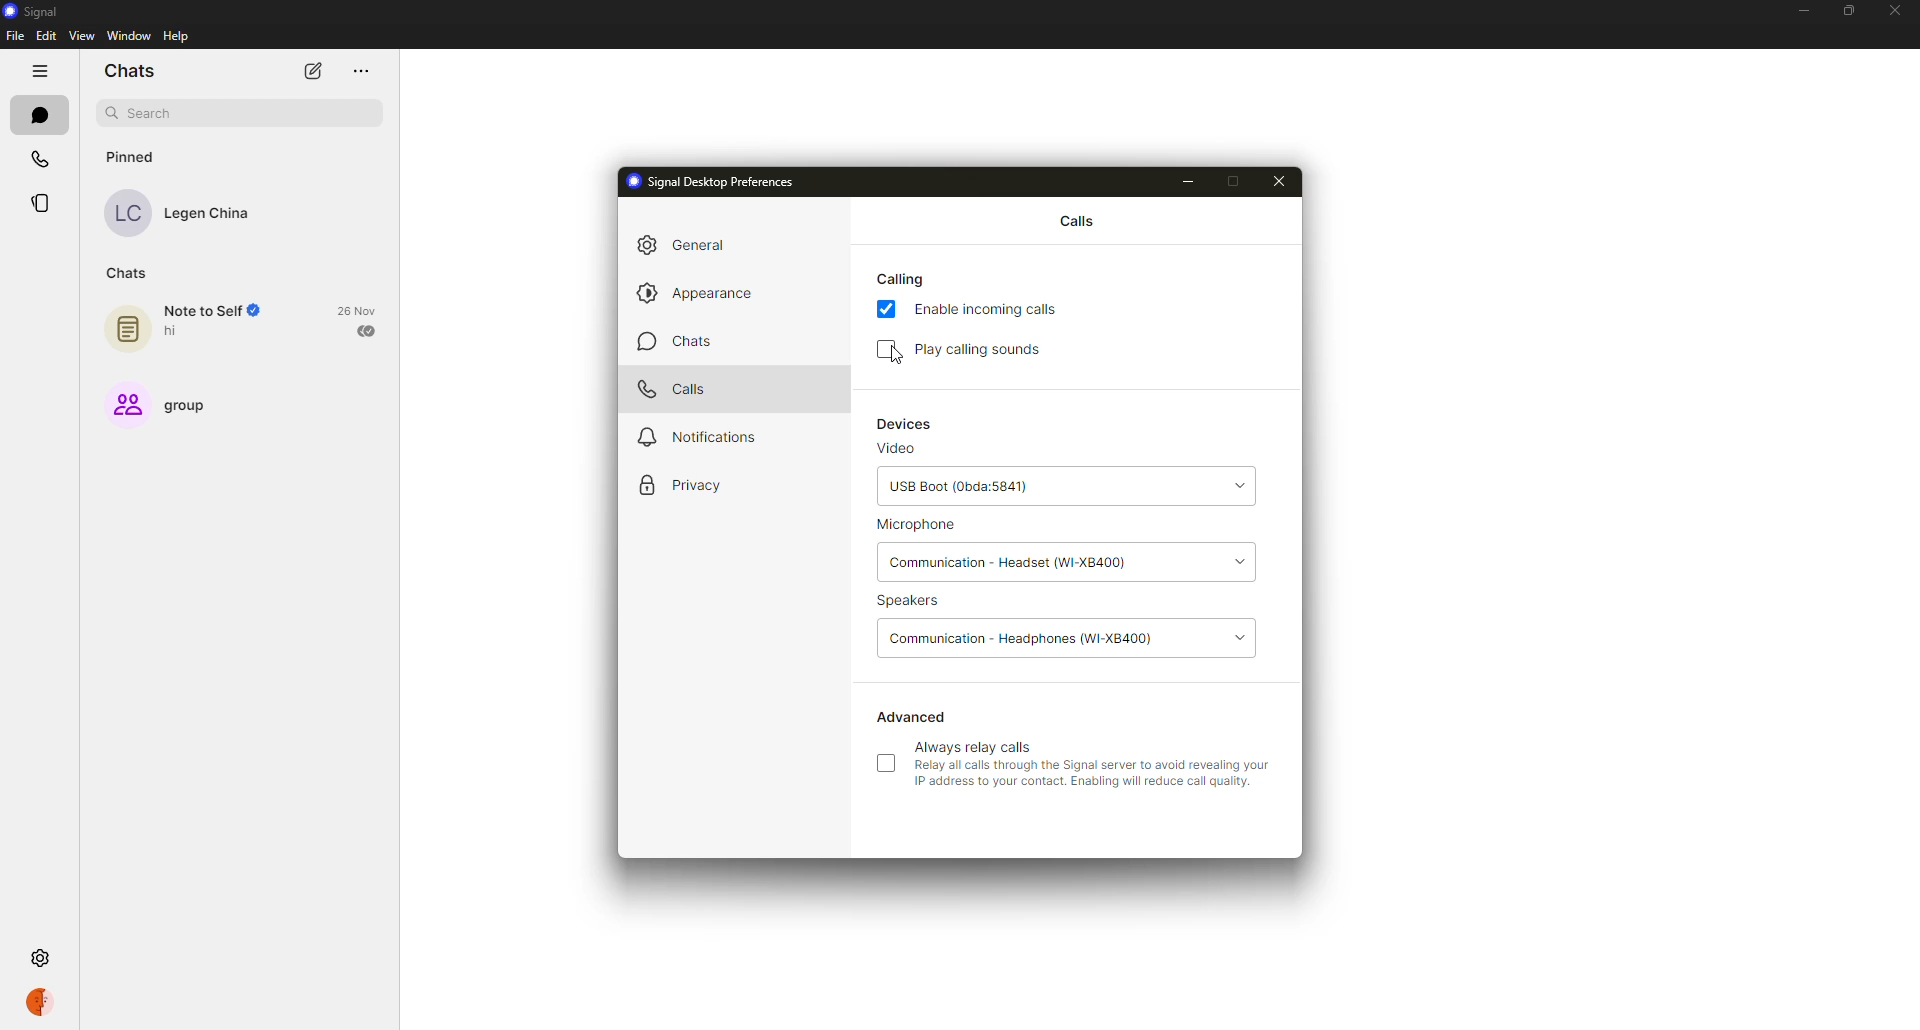 The width and height of the screenshot is (1920, 1030). What do you see at coordinates (1030, 638) in the screenshot?
I see `communication` at bounding box center [1030, 638].